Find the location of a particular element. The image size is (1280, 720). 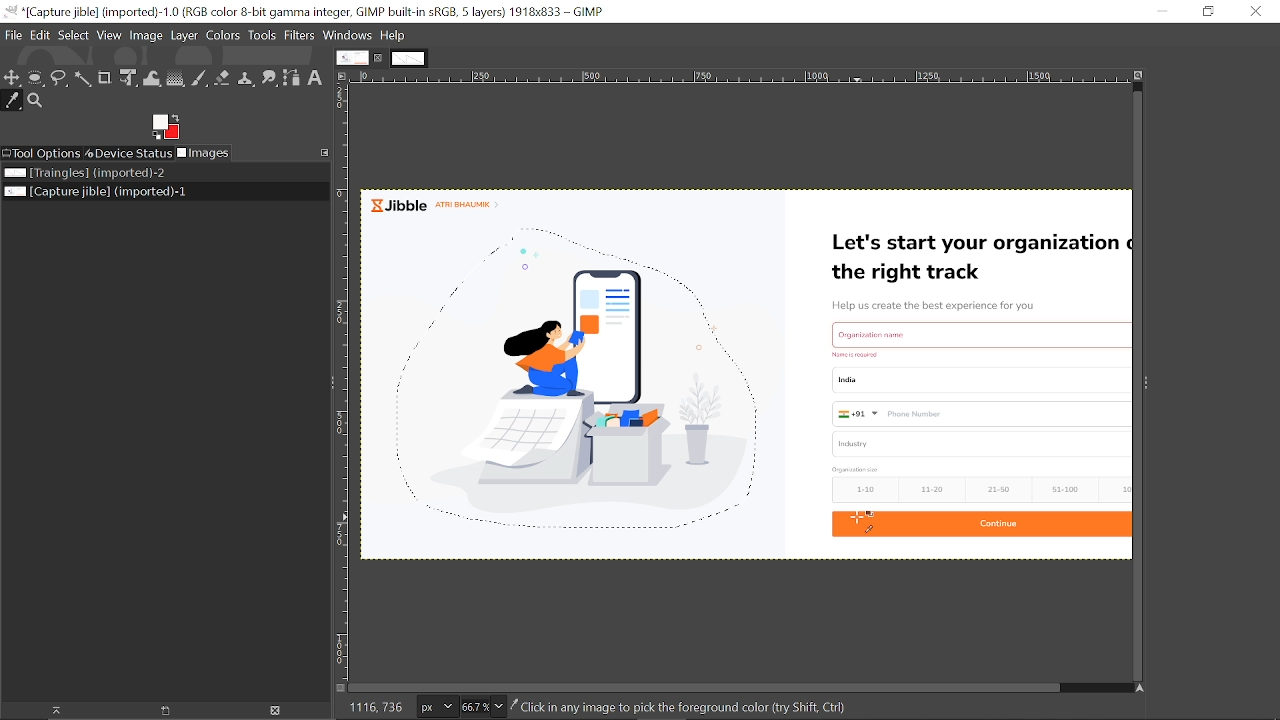

Current zoom is located at coordinates (475, 707).